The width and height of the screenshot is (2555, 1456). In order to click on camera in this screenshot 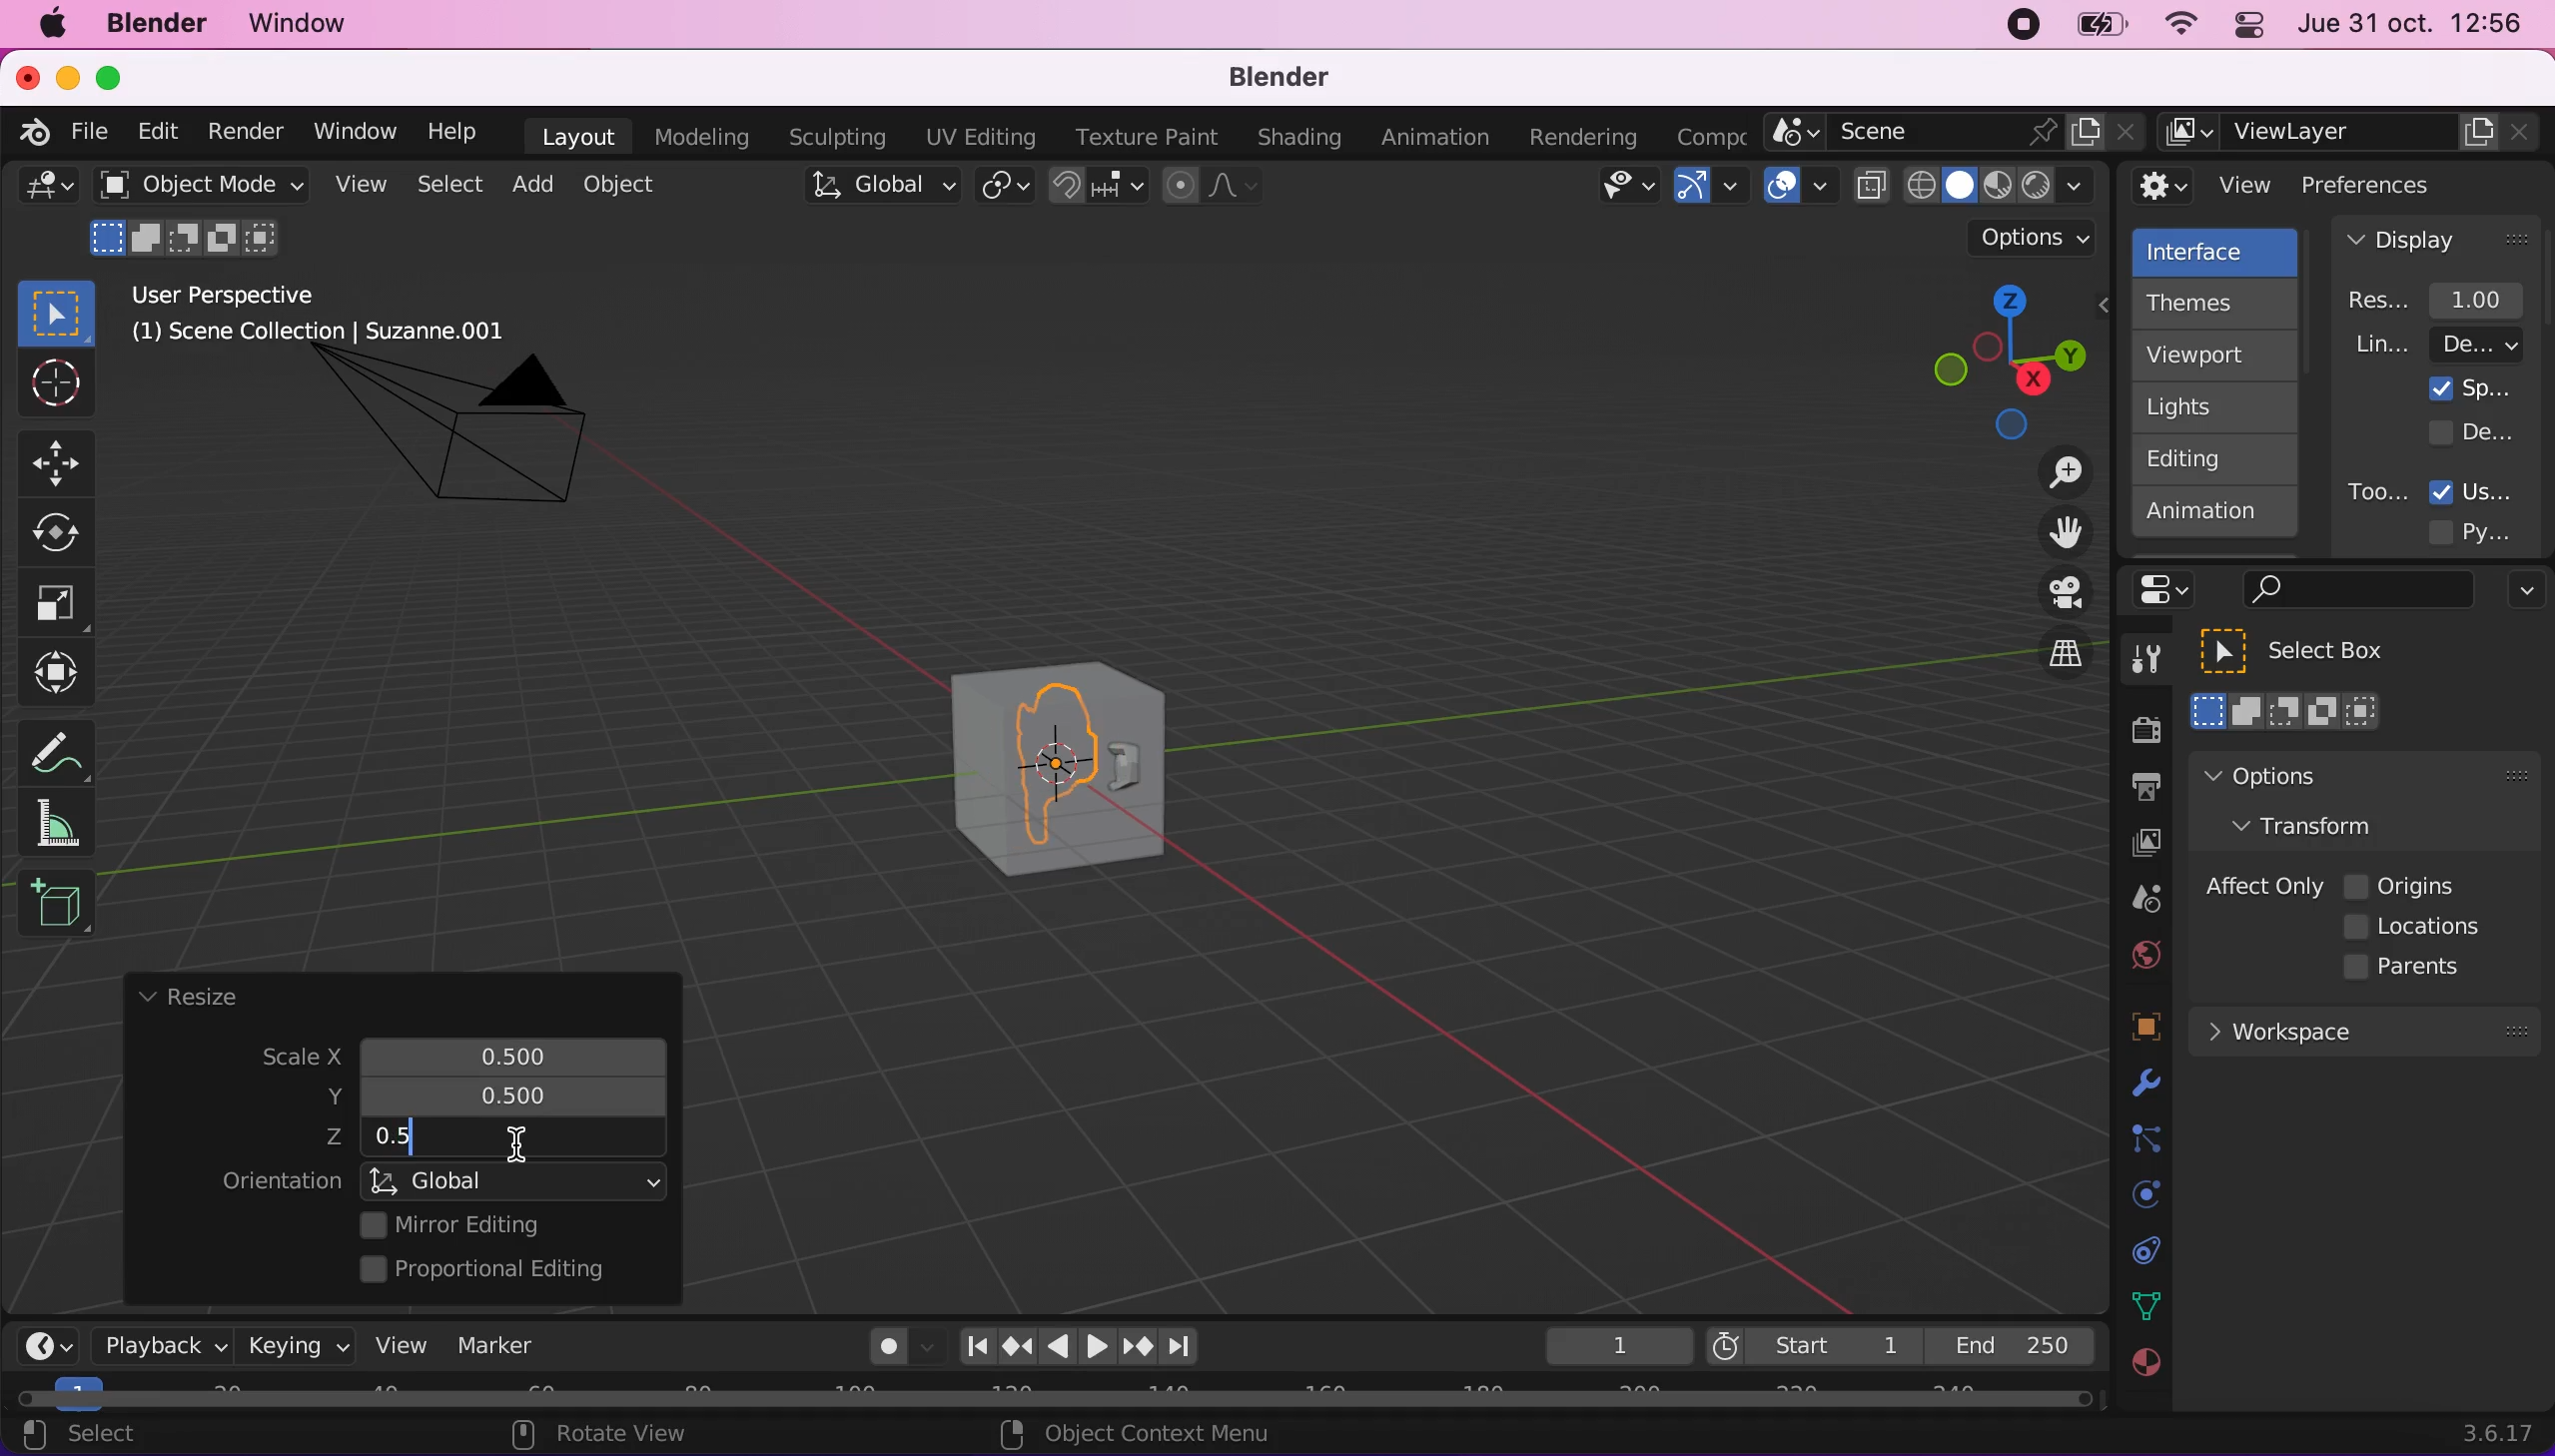, I will do `click(477, 447)`.